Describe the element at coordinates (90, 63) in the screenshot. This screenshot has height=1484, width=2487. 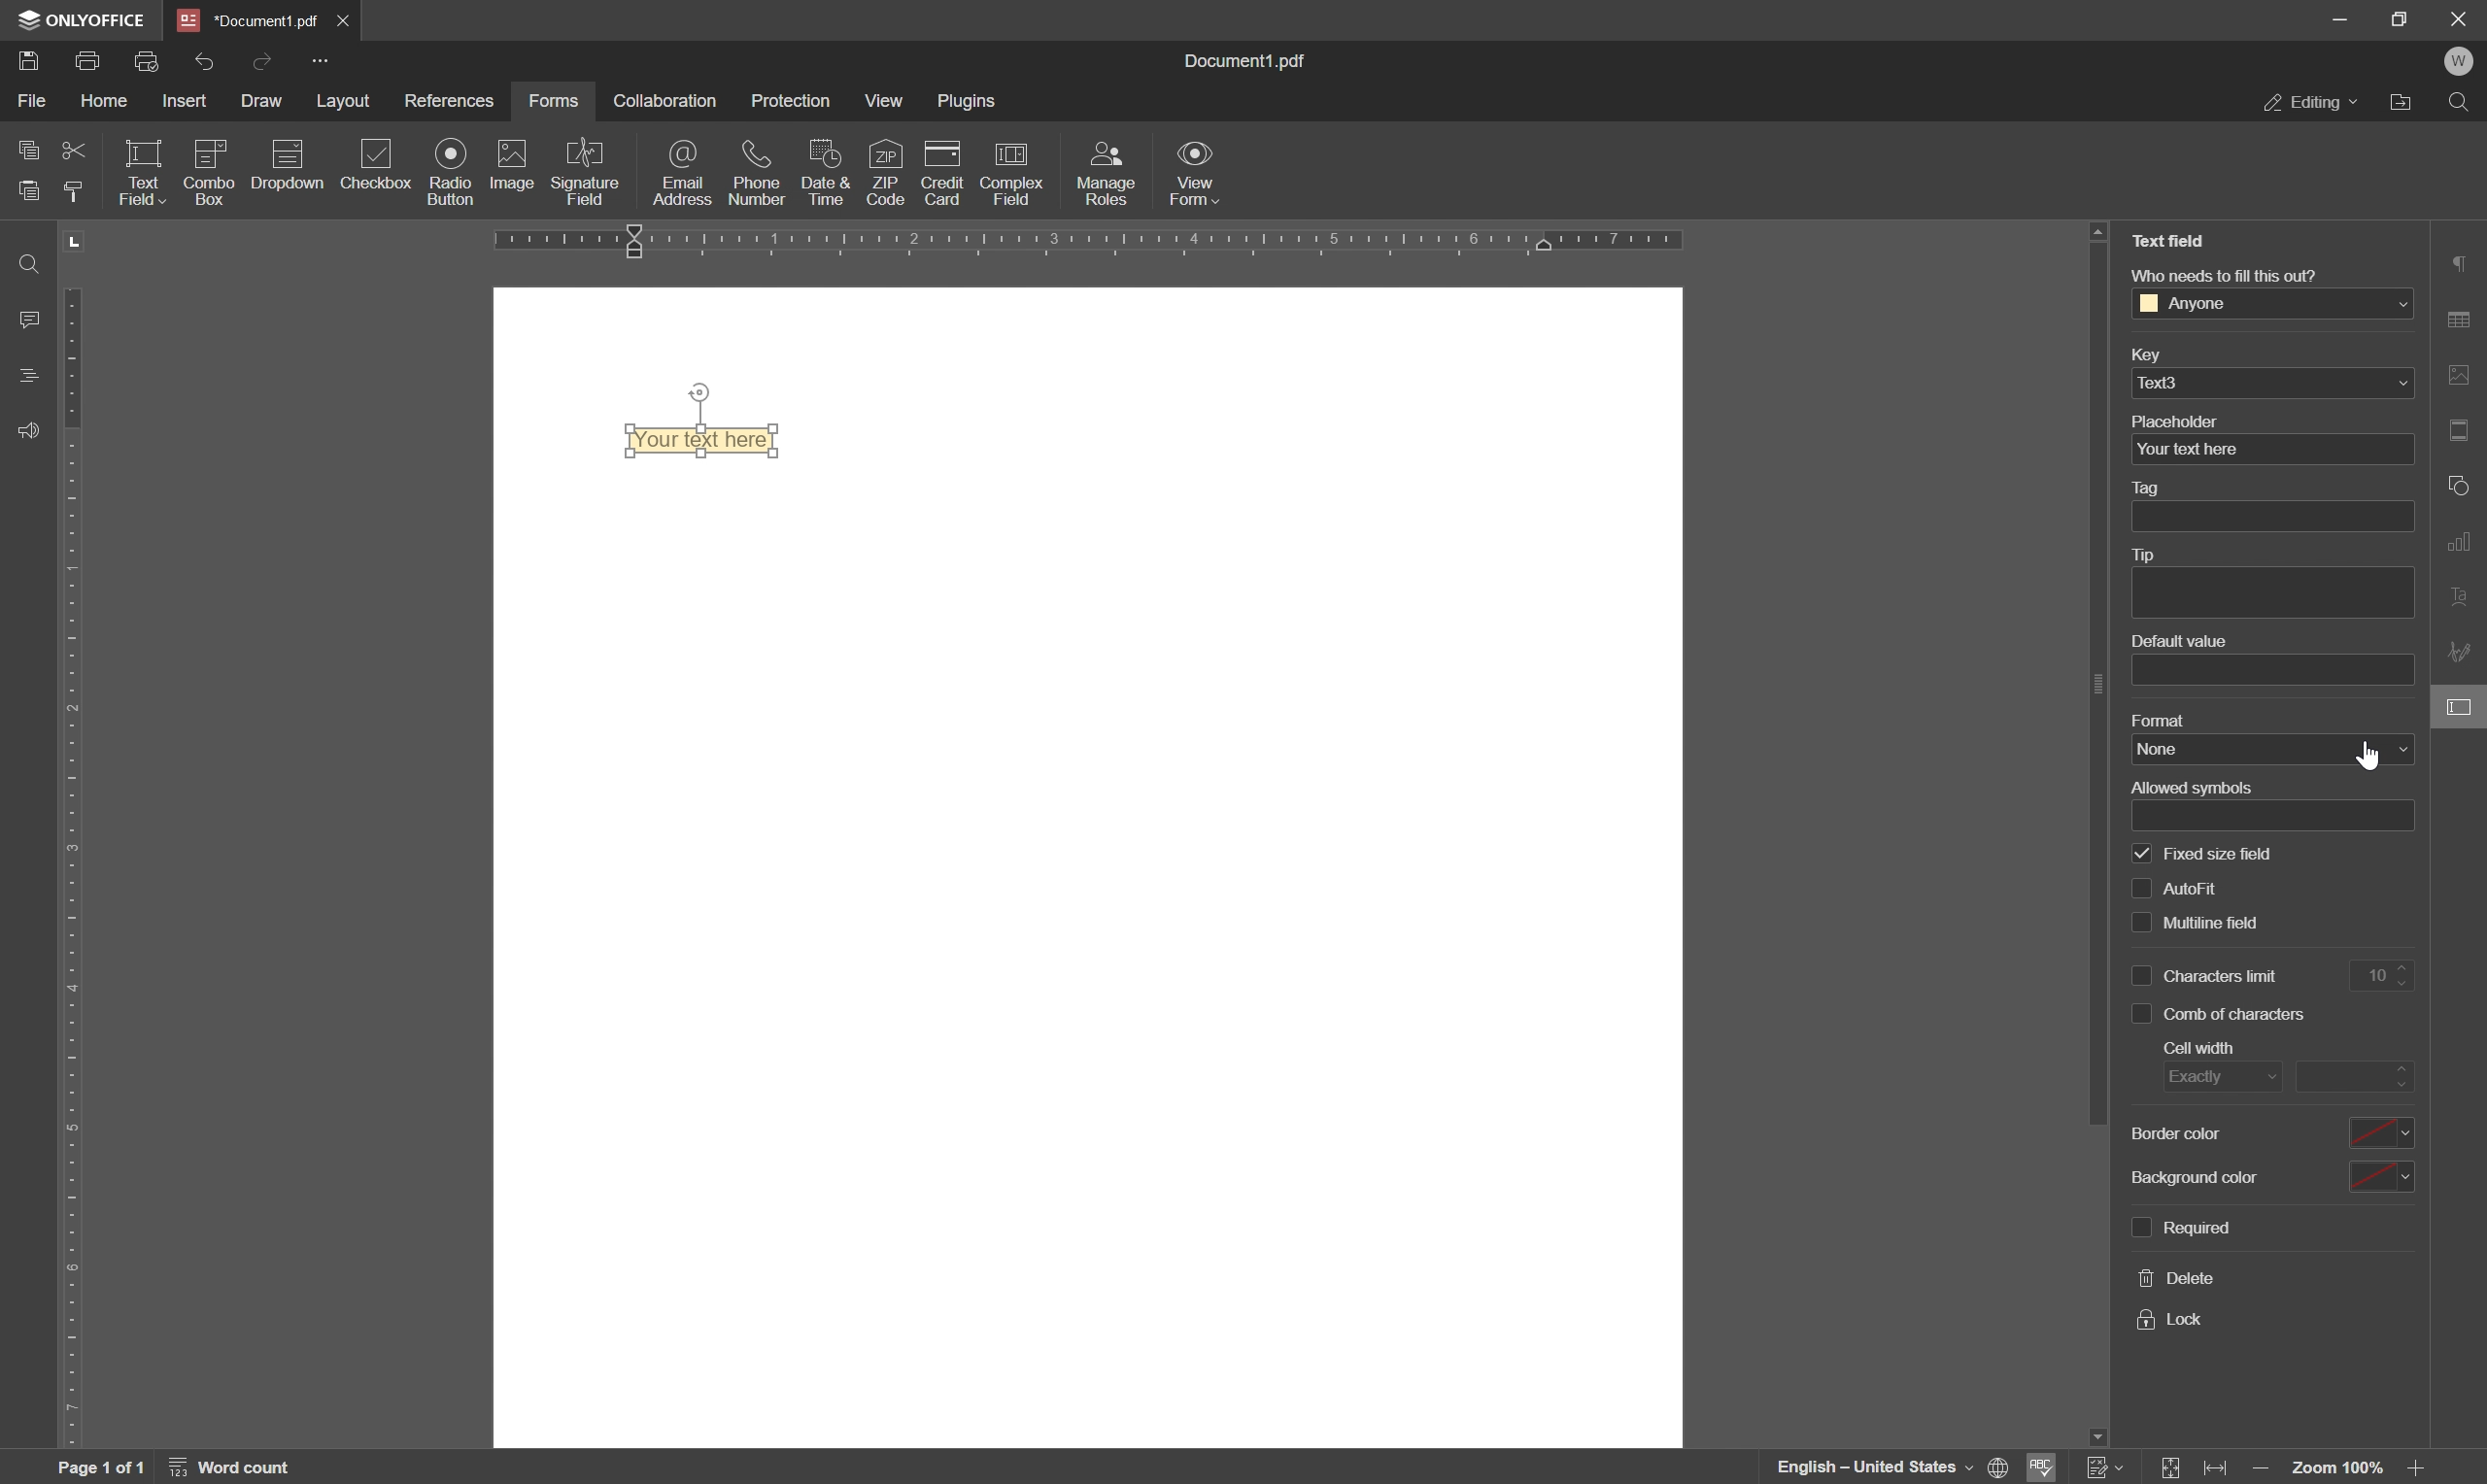
I see `print` at that location.